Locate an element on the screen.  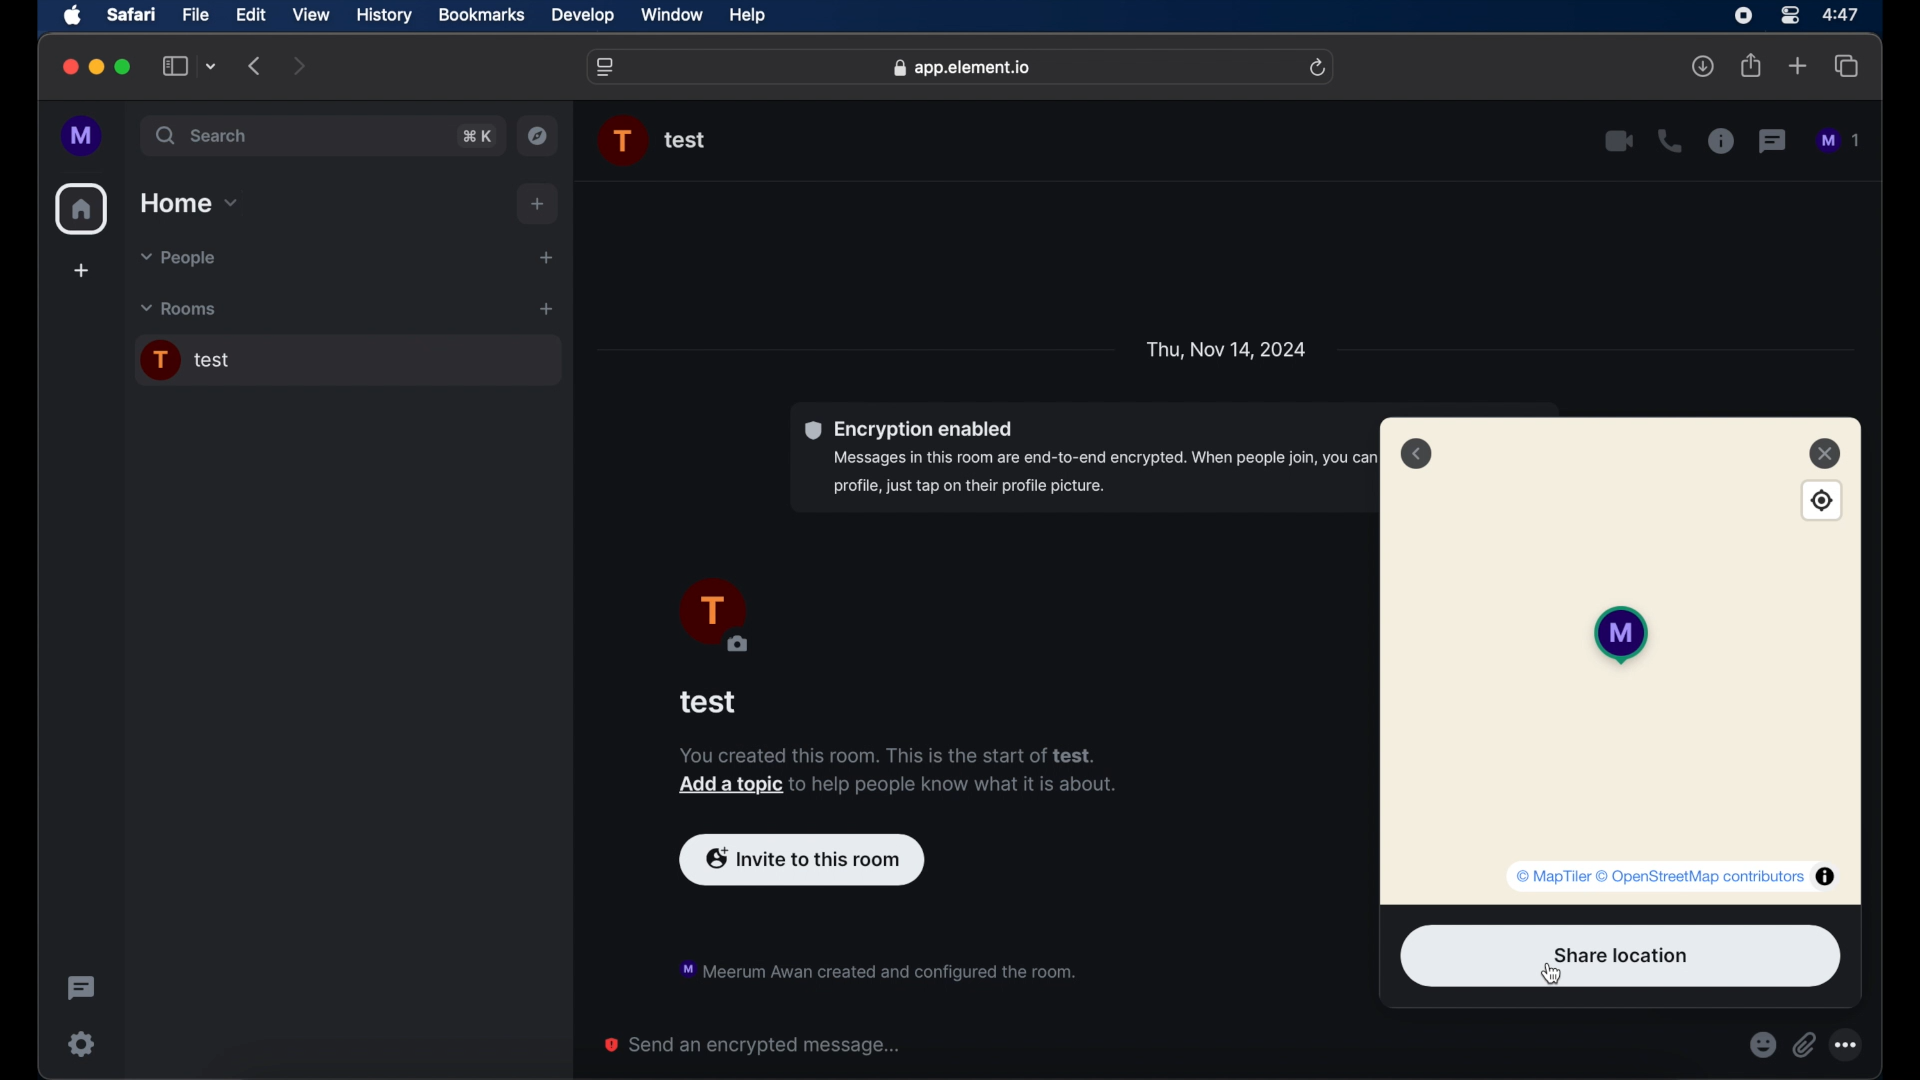
profile picture is located at coordinates (624, 141).